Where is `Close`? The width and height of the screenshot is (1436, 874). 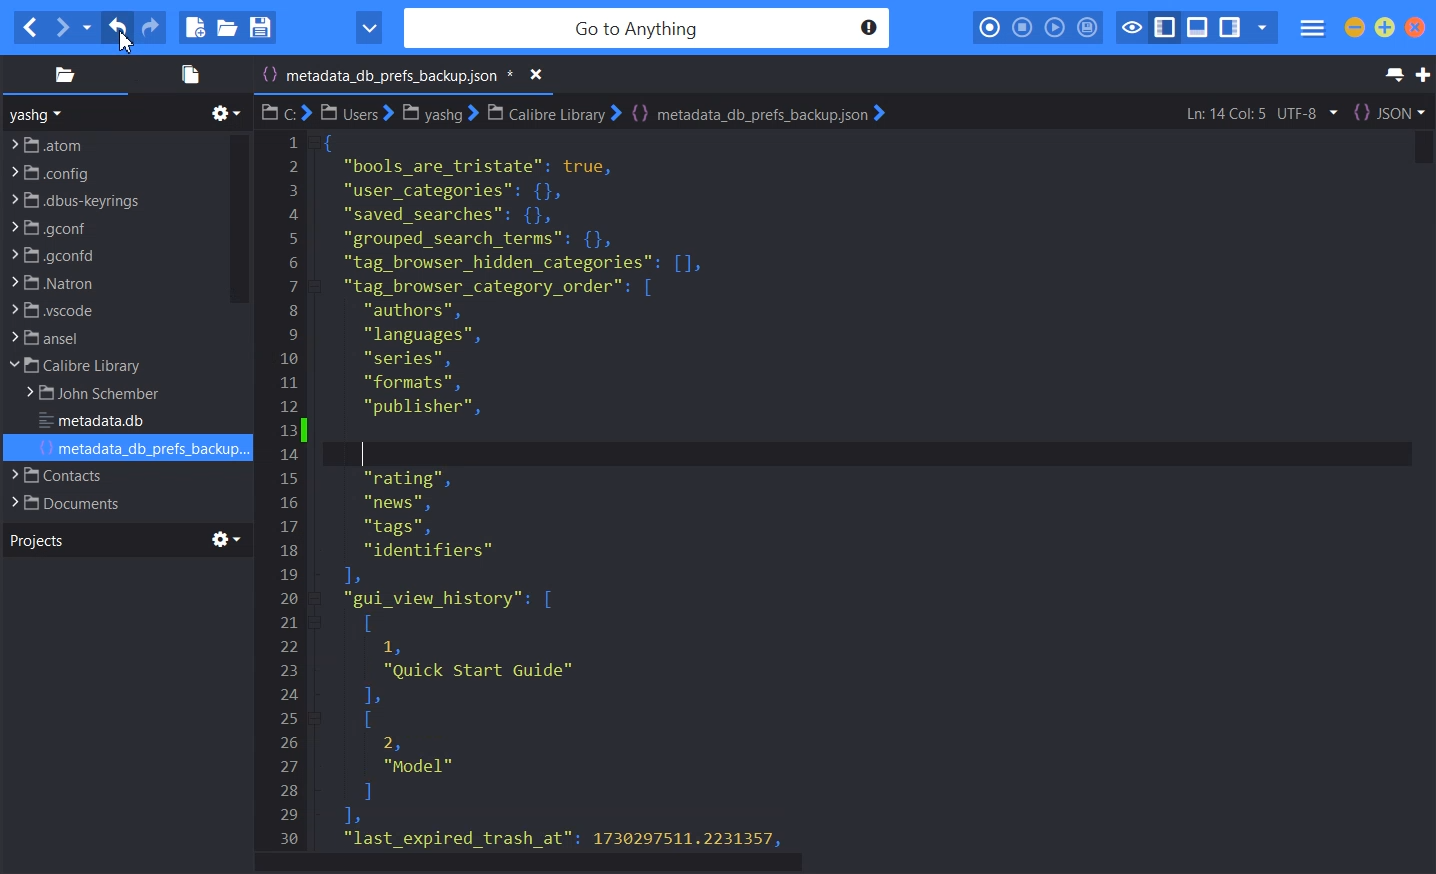 Close is located at coordinates (521, 75).